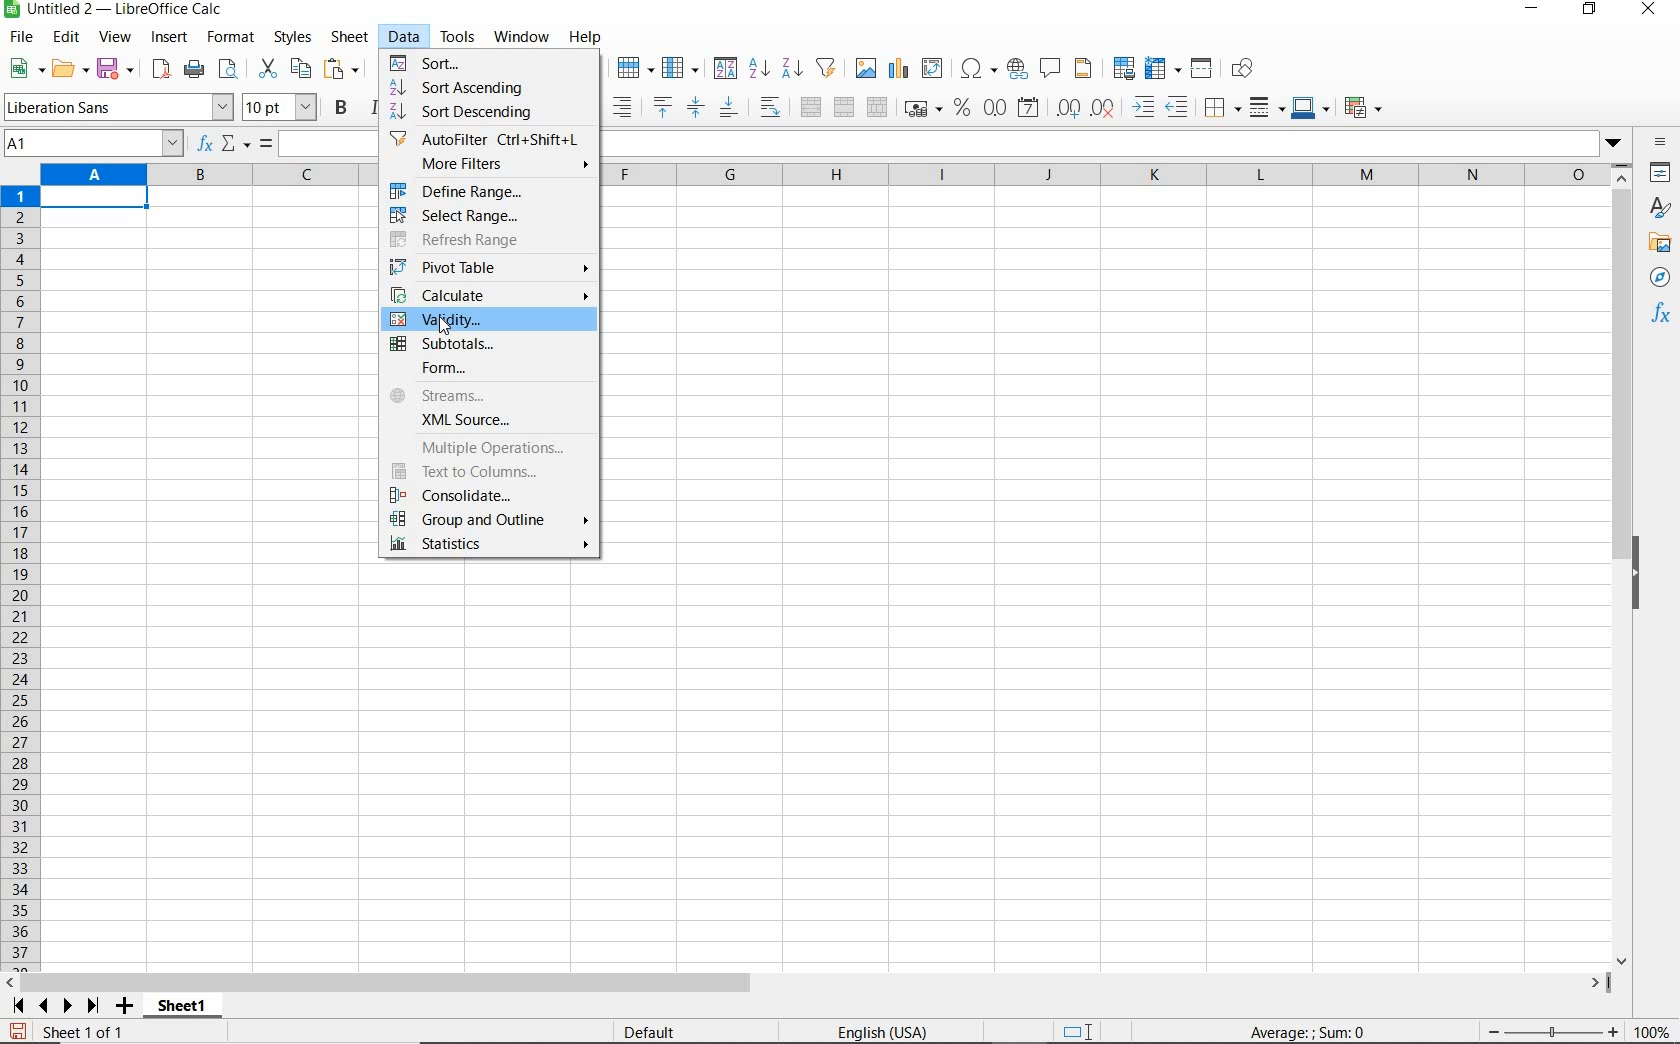 The image size is (1680, 1044). I want to click on refresh range, so click(478, 240).